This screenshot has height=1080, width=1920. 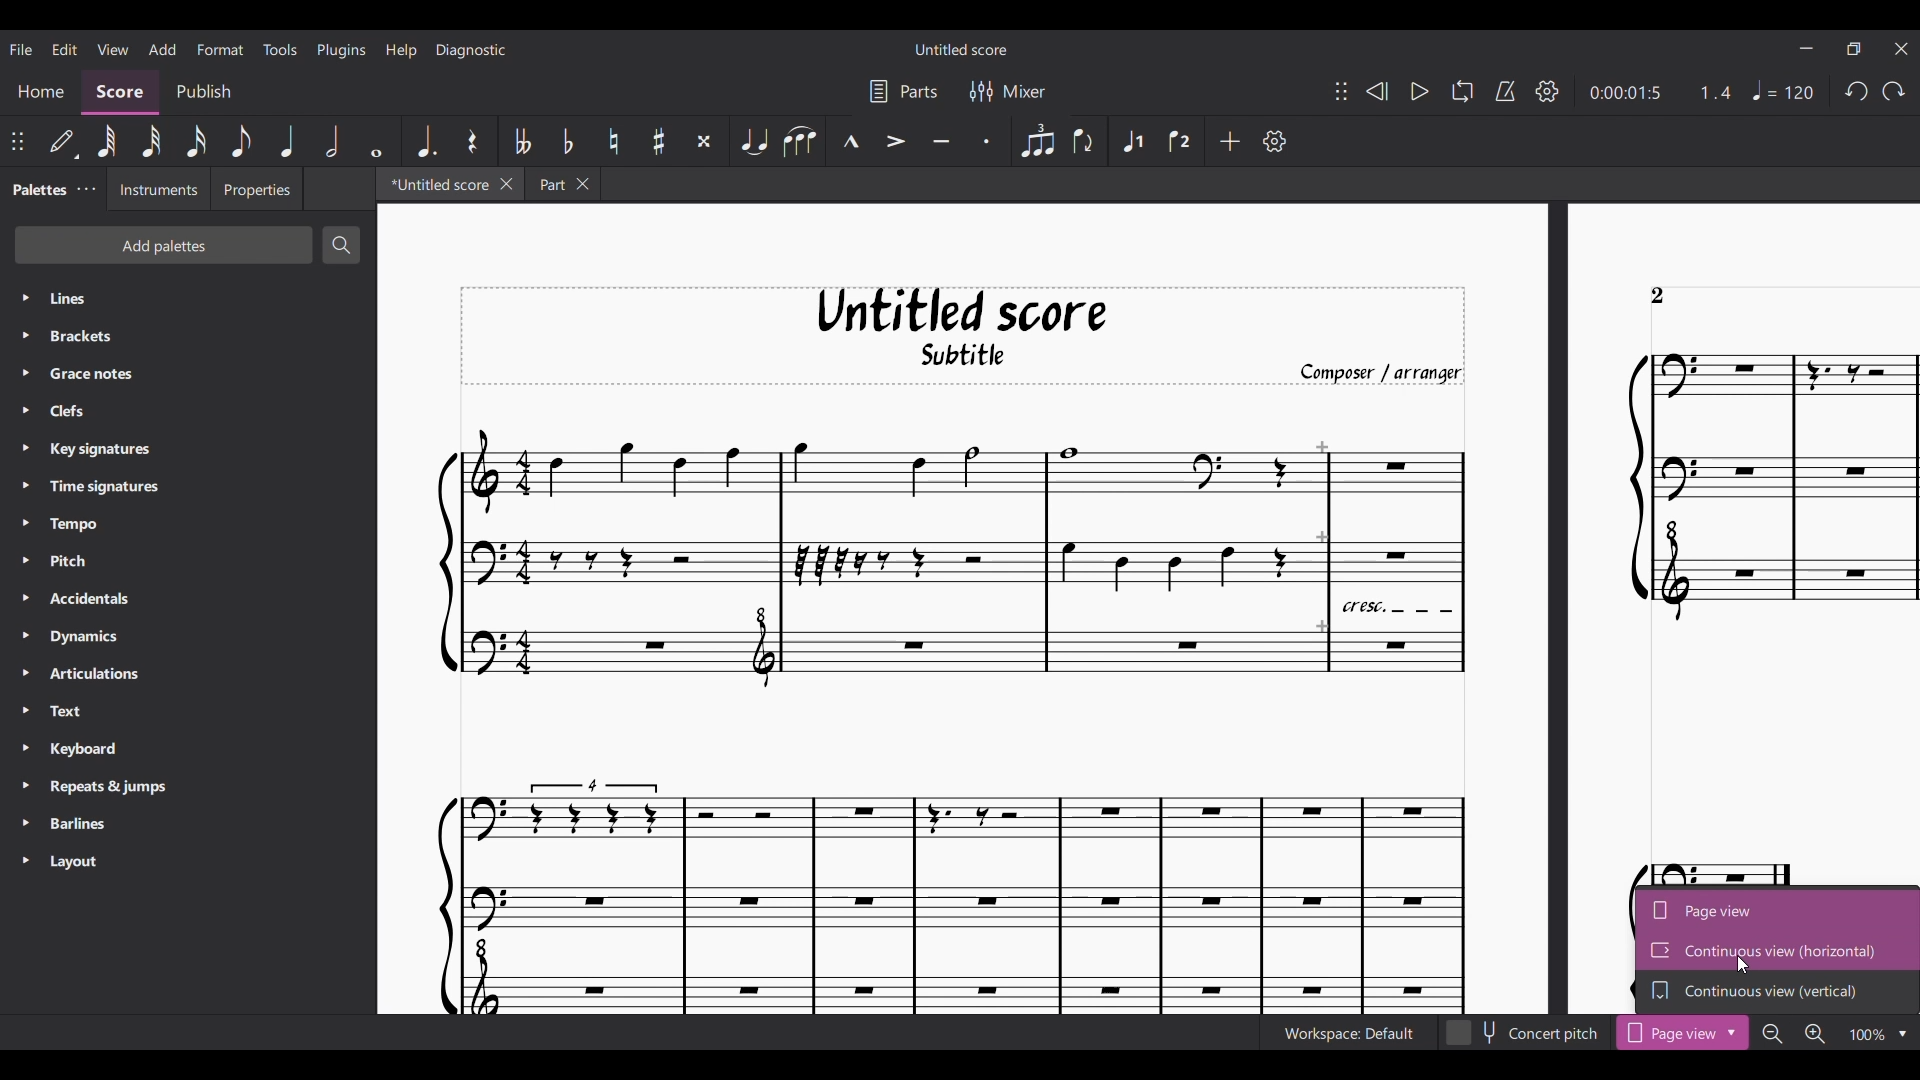 I want to click on 32nd note, so click(x=152, y=140).